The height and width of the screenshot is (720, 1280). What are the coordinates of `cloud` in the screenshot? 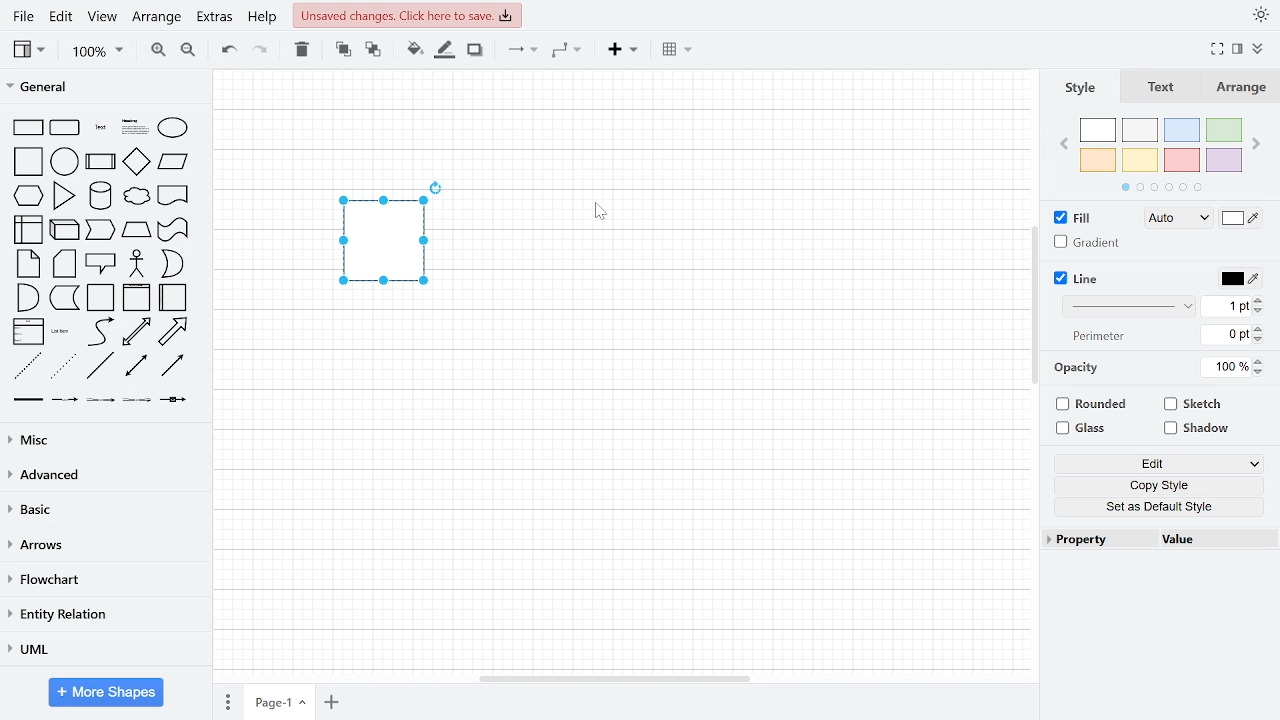 It's located at (136, 197).